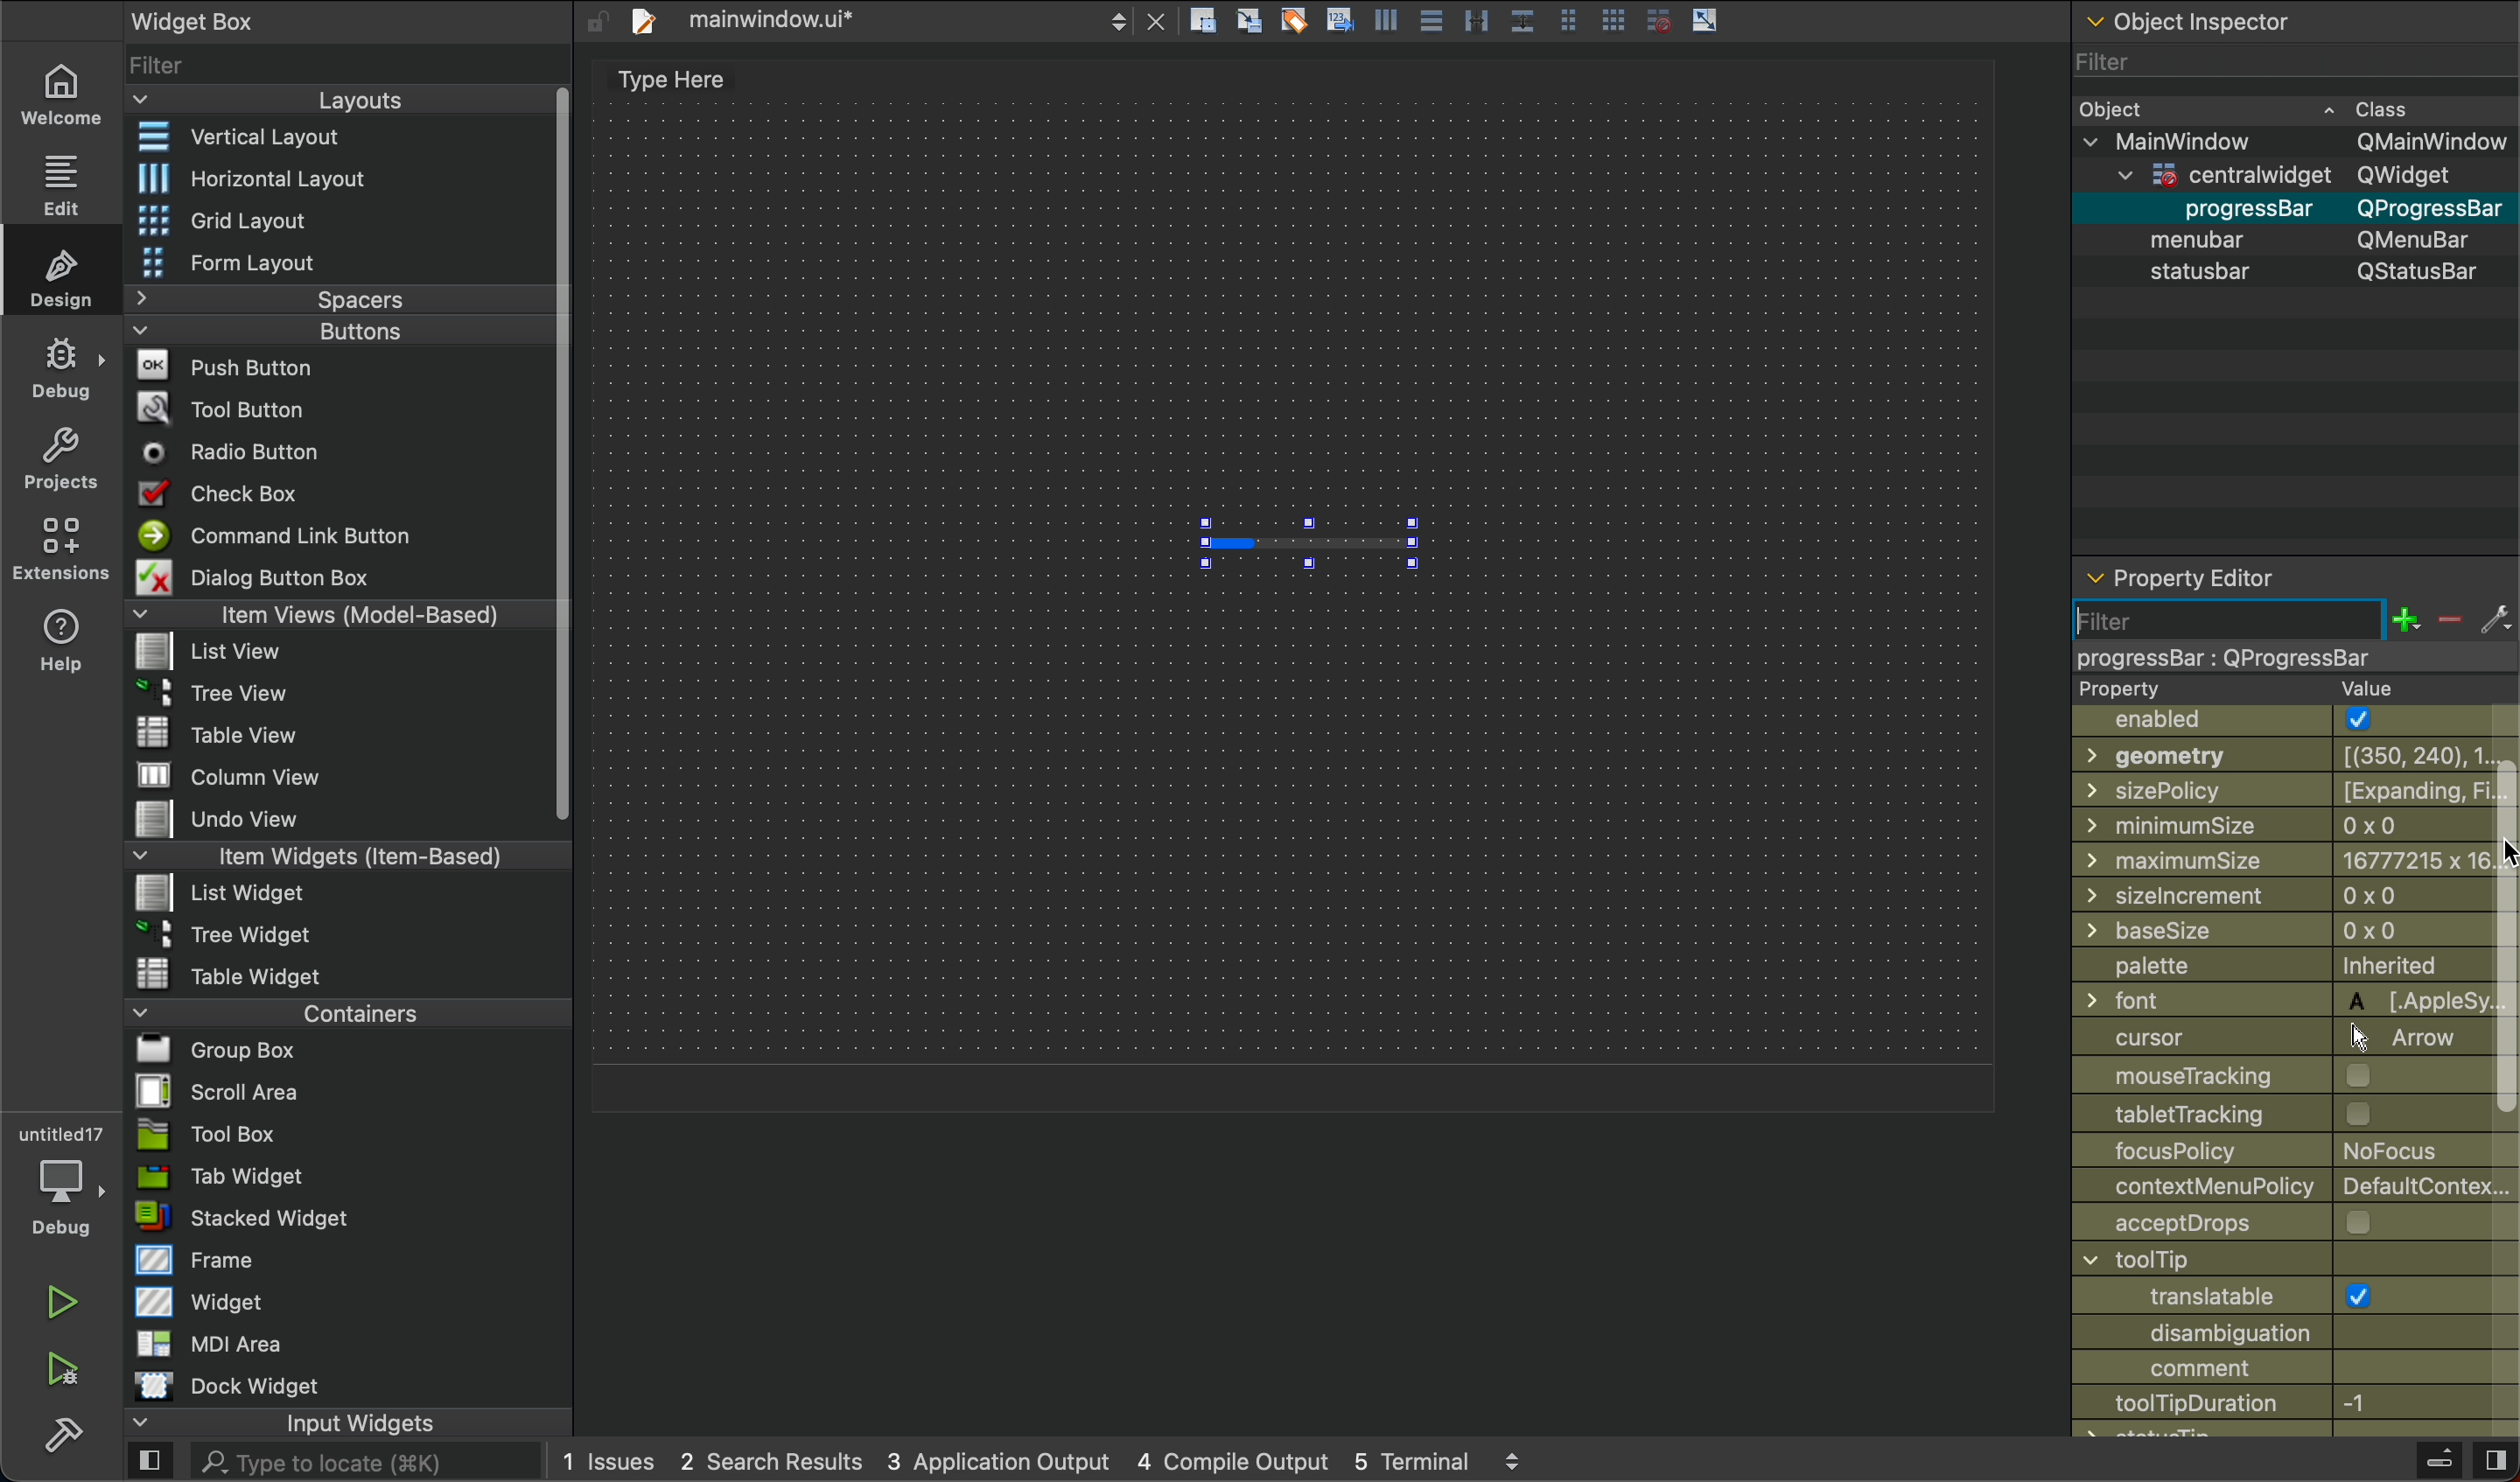 This screenshot has height=1482, width=2520. I want to click on Comment , so click(2295, 1370).